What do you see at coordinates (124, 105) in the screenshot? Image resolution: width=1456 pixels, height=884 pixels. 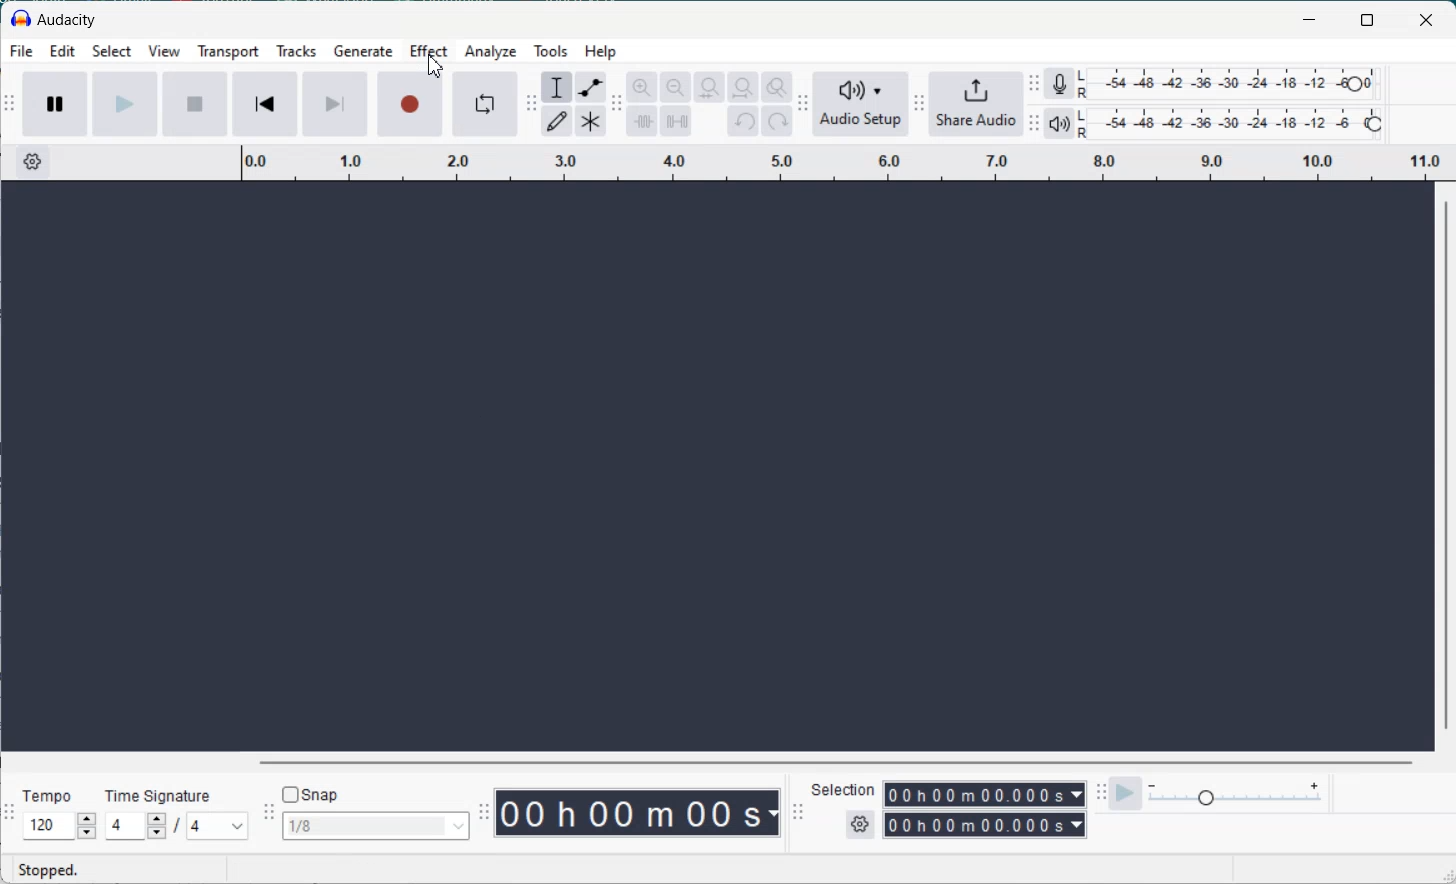 I see `Play` at bounding box center [124, 105].